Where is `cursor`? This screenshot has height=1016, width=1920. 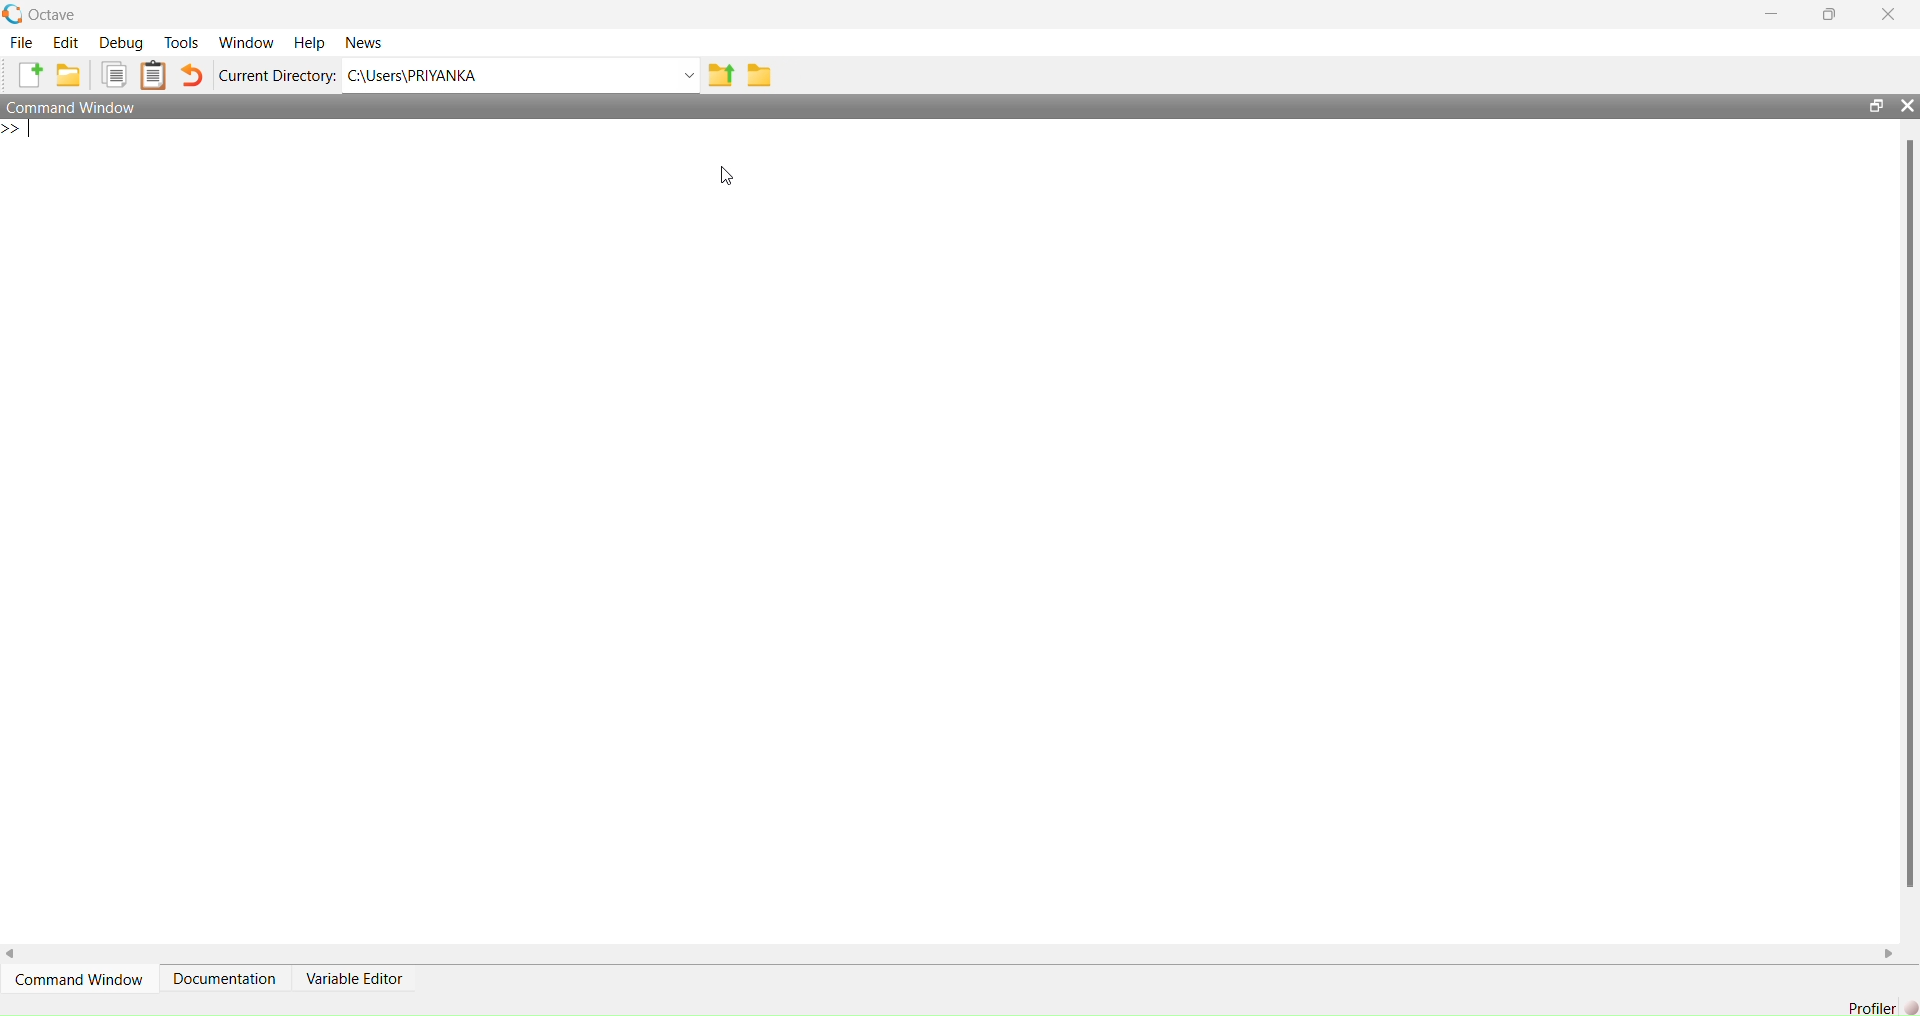 cursor is located at coordinates (728, 176).